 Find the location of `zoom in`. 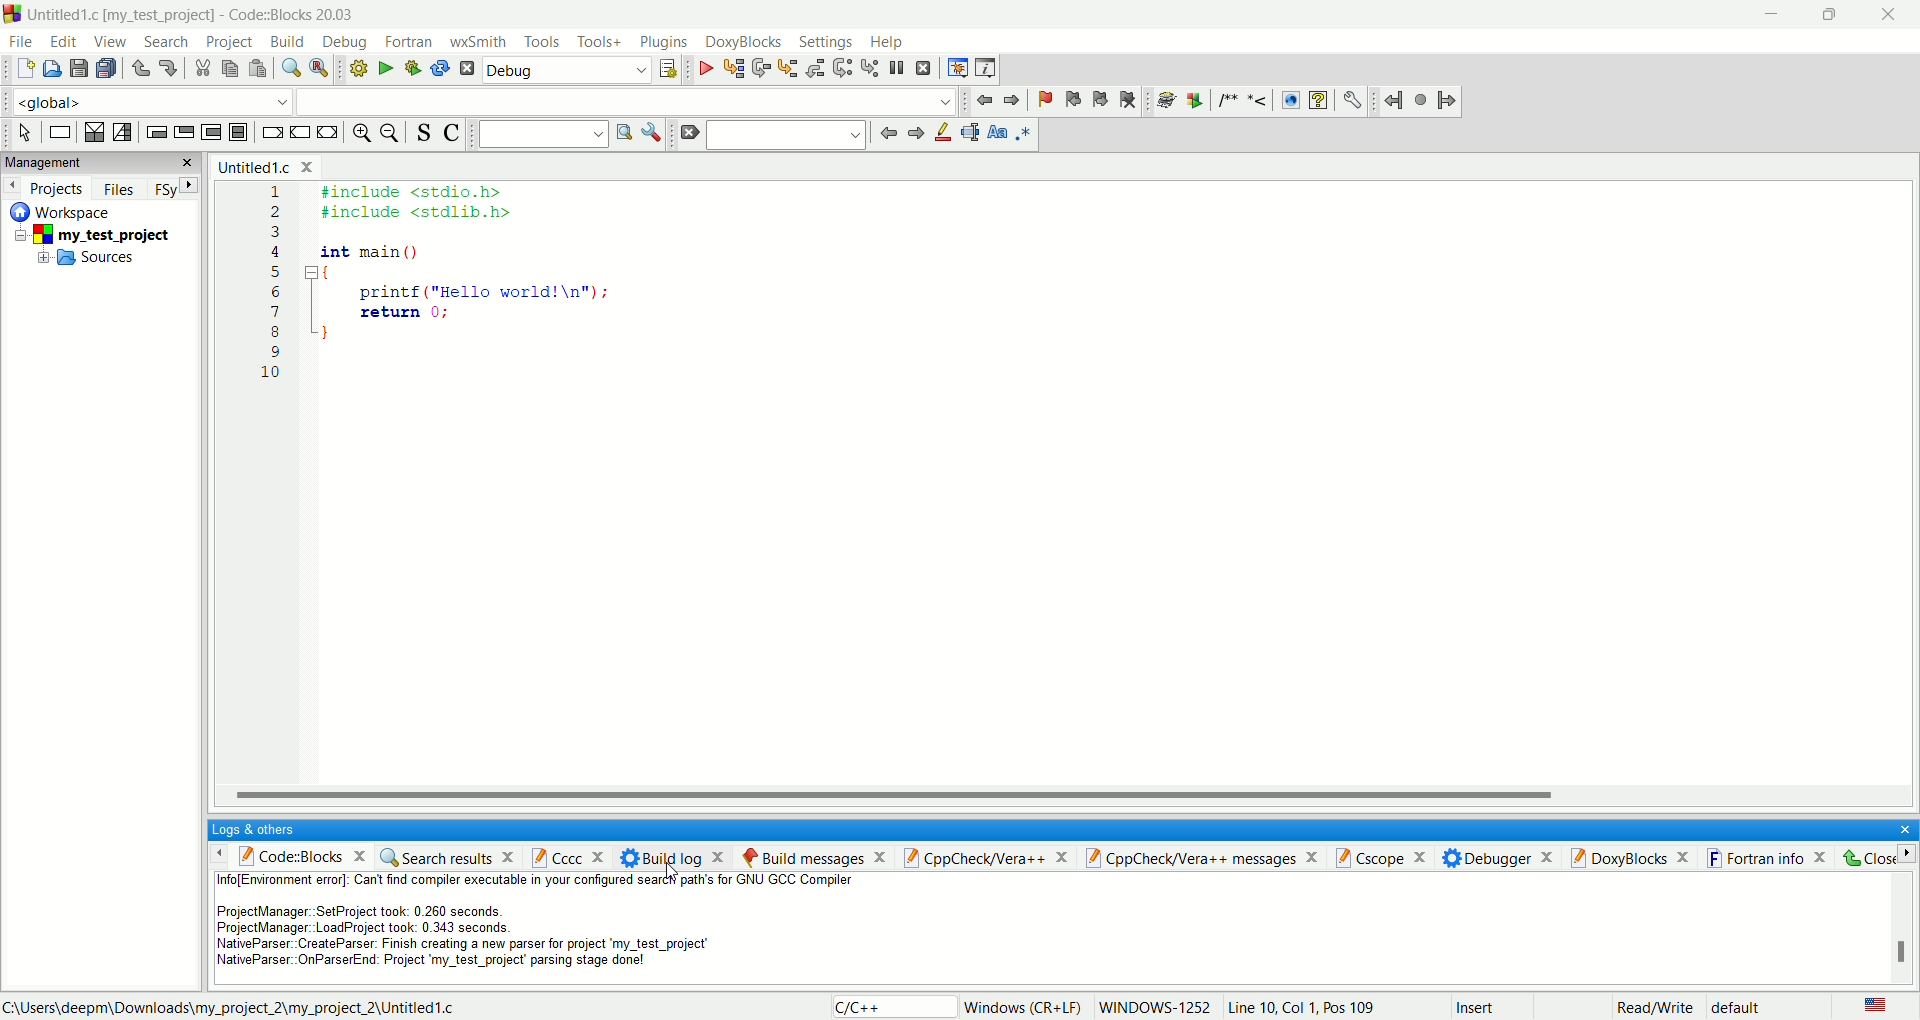

zoom in is located at coordinates (360, 133).